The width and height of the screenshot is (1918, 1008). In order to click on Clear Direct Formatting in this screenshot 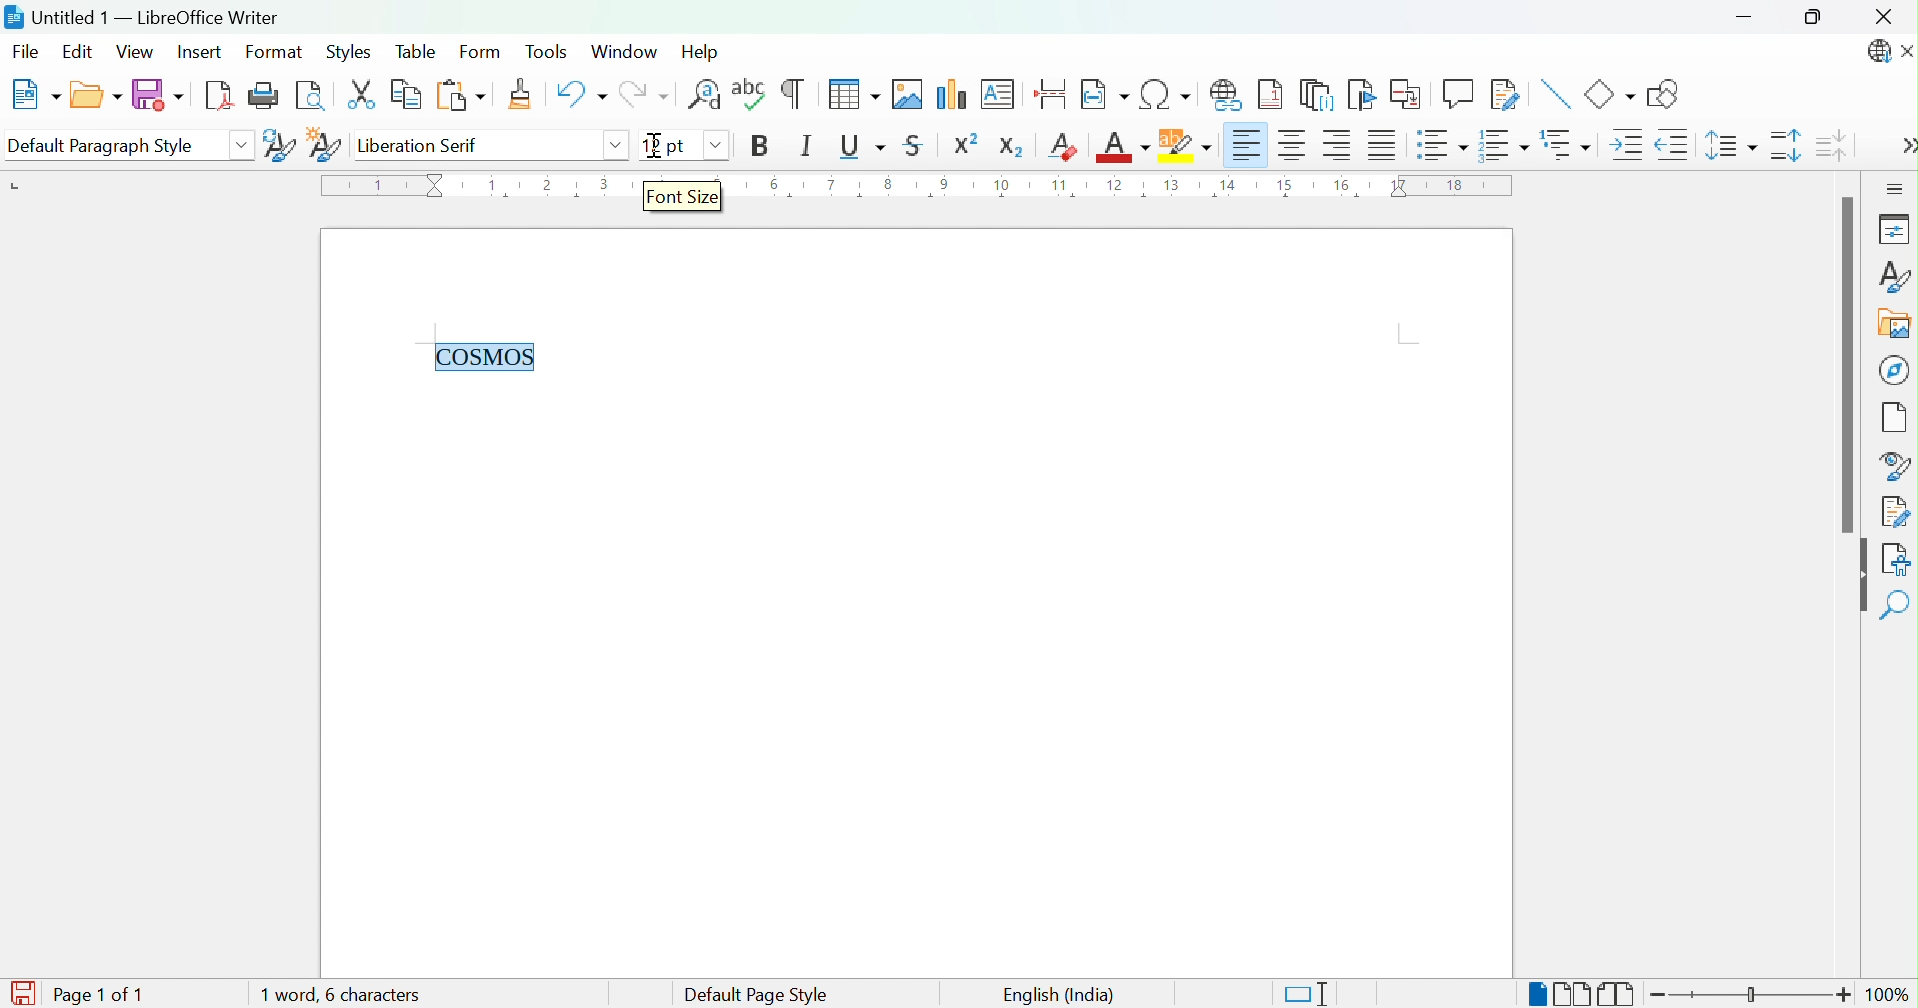, I will do `click(1065, 146)`.